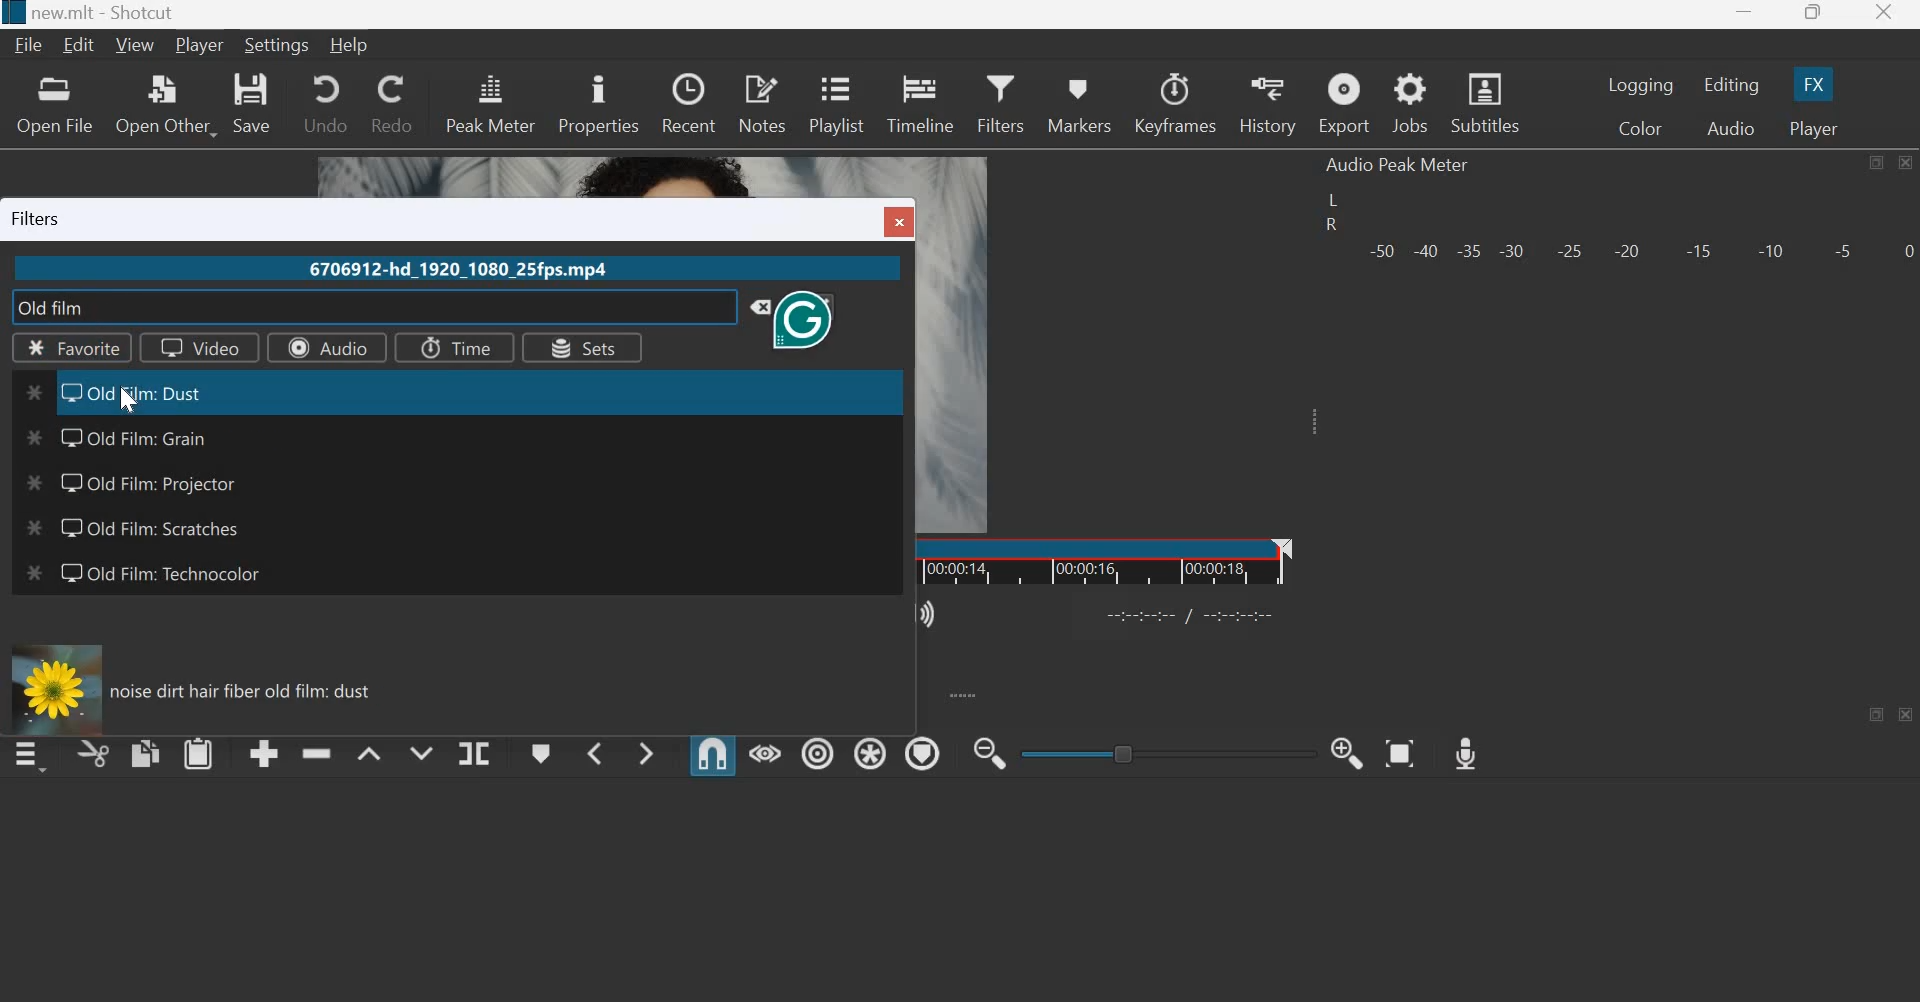 The height and width of the screenshot is (1002, 1920). I want to click on Ripple all tracks, so click(866, 751).